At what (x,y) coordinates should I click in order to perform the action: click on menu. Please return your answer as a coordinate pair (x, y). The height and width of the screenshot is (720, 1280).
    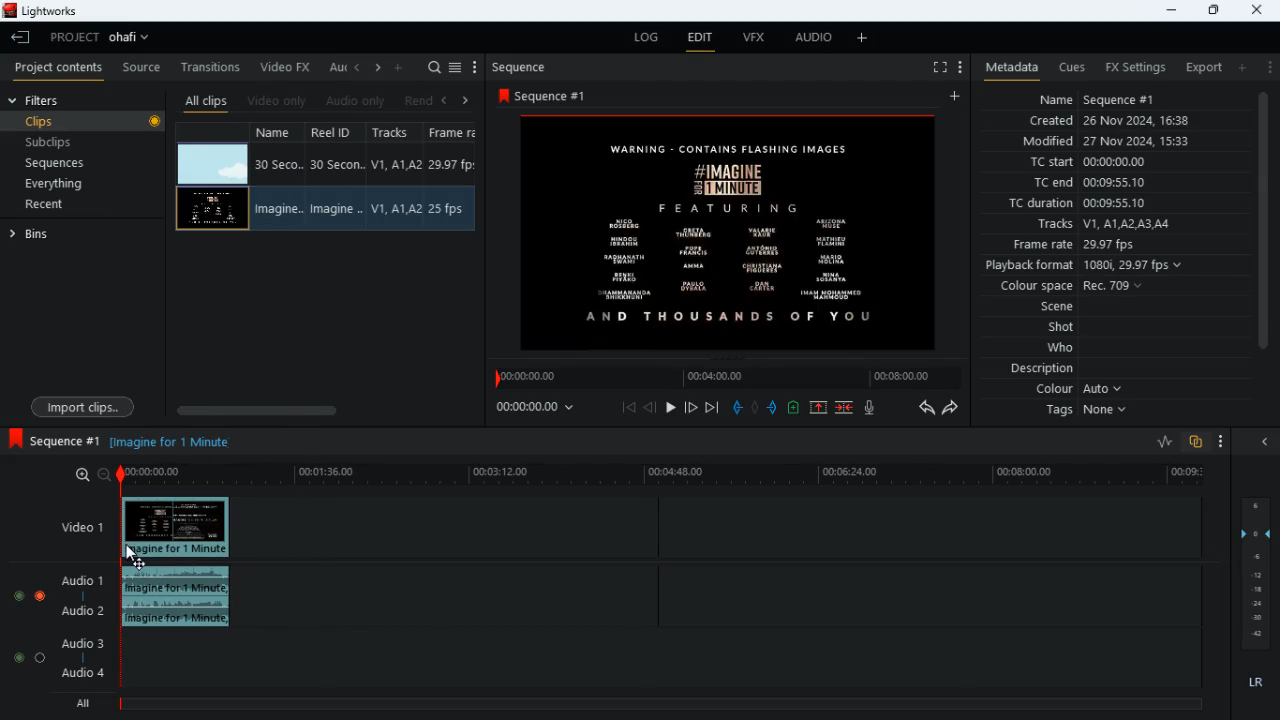
    Looking at the image, I should click on (960, 65).